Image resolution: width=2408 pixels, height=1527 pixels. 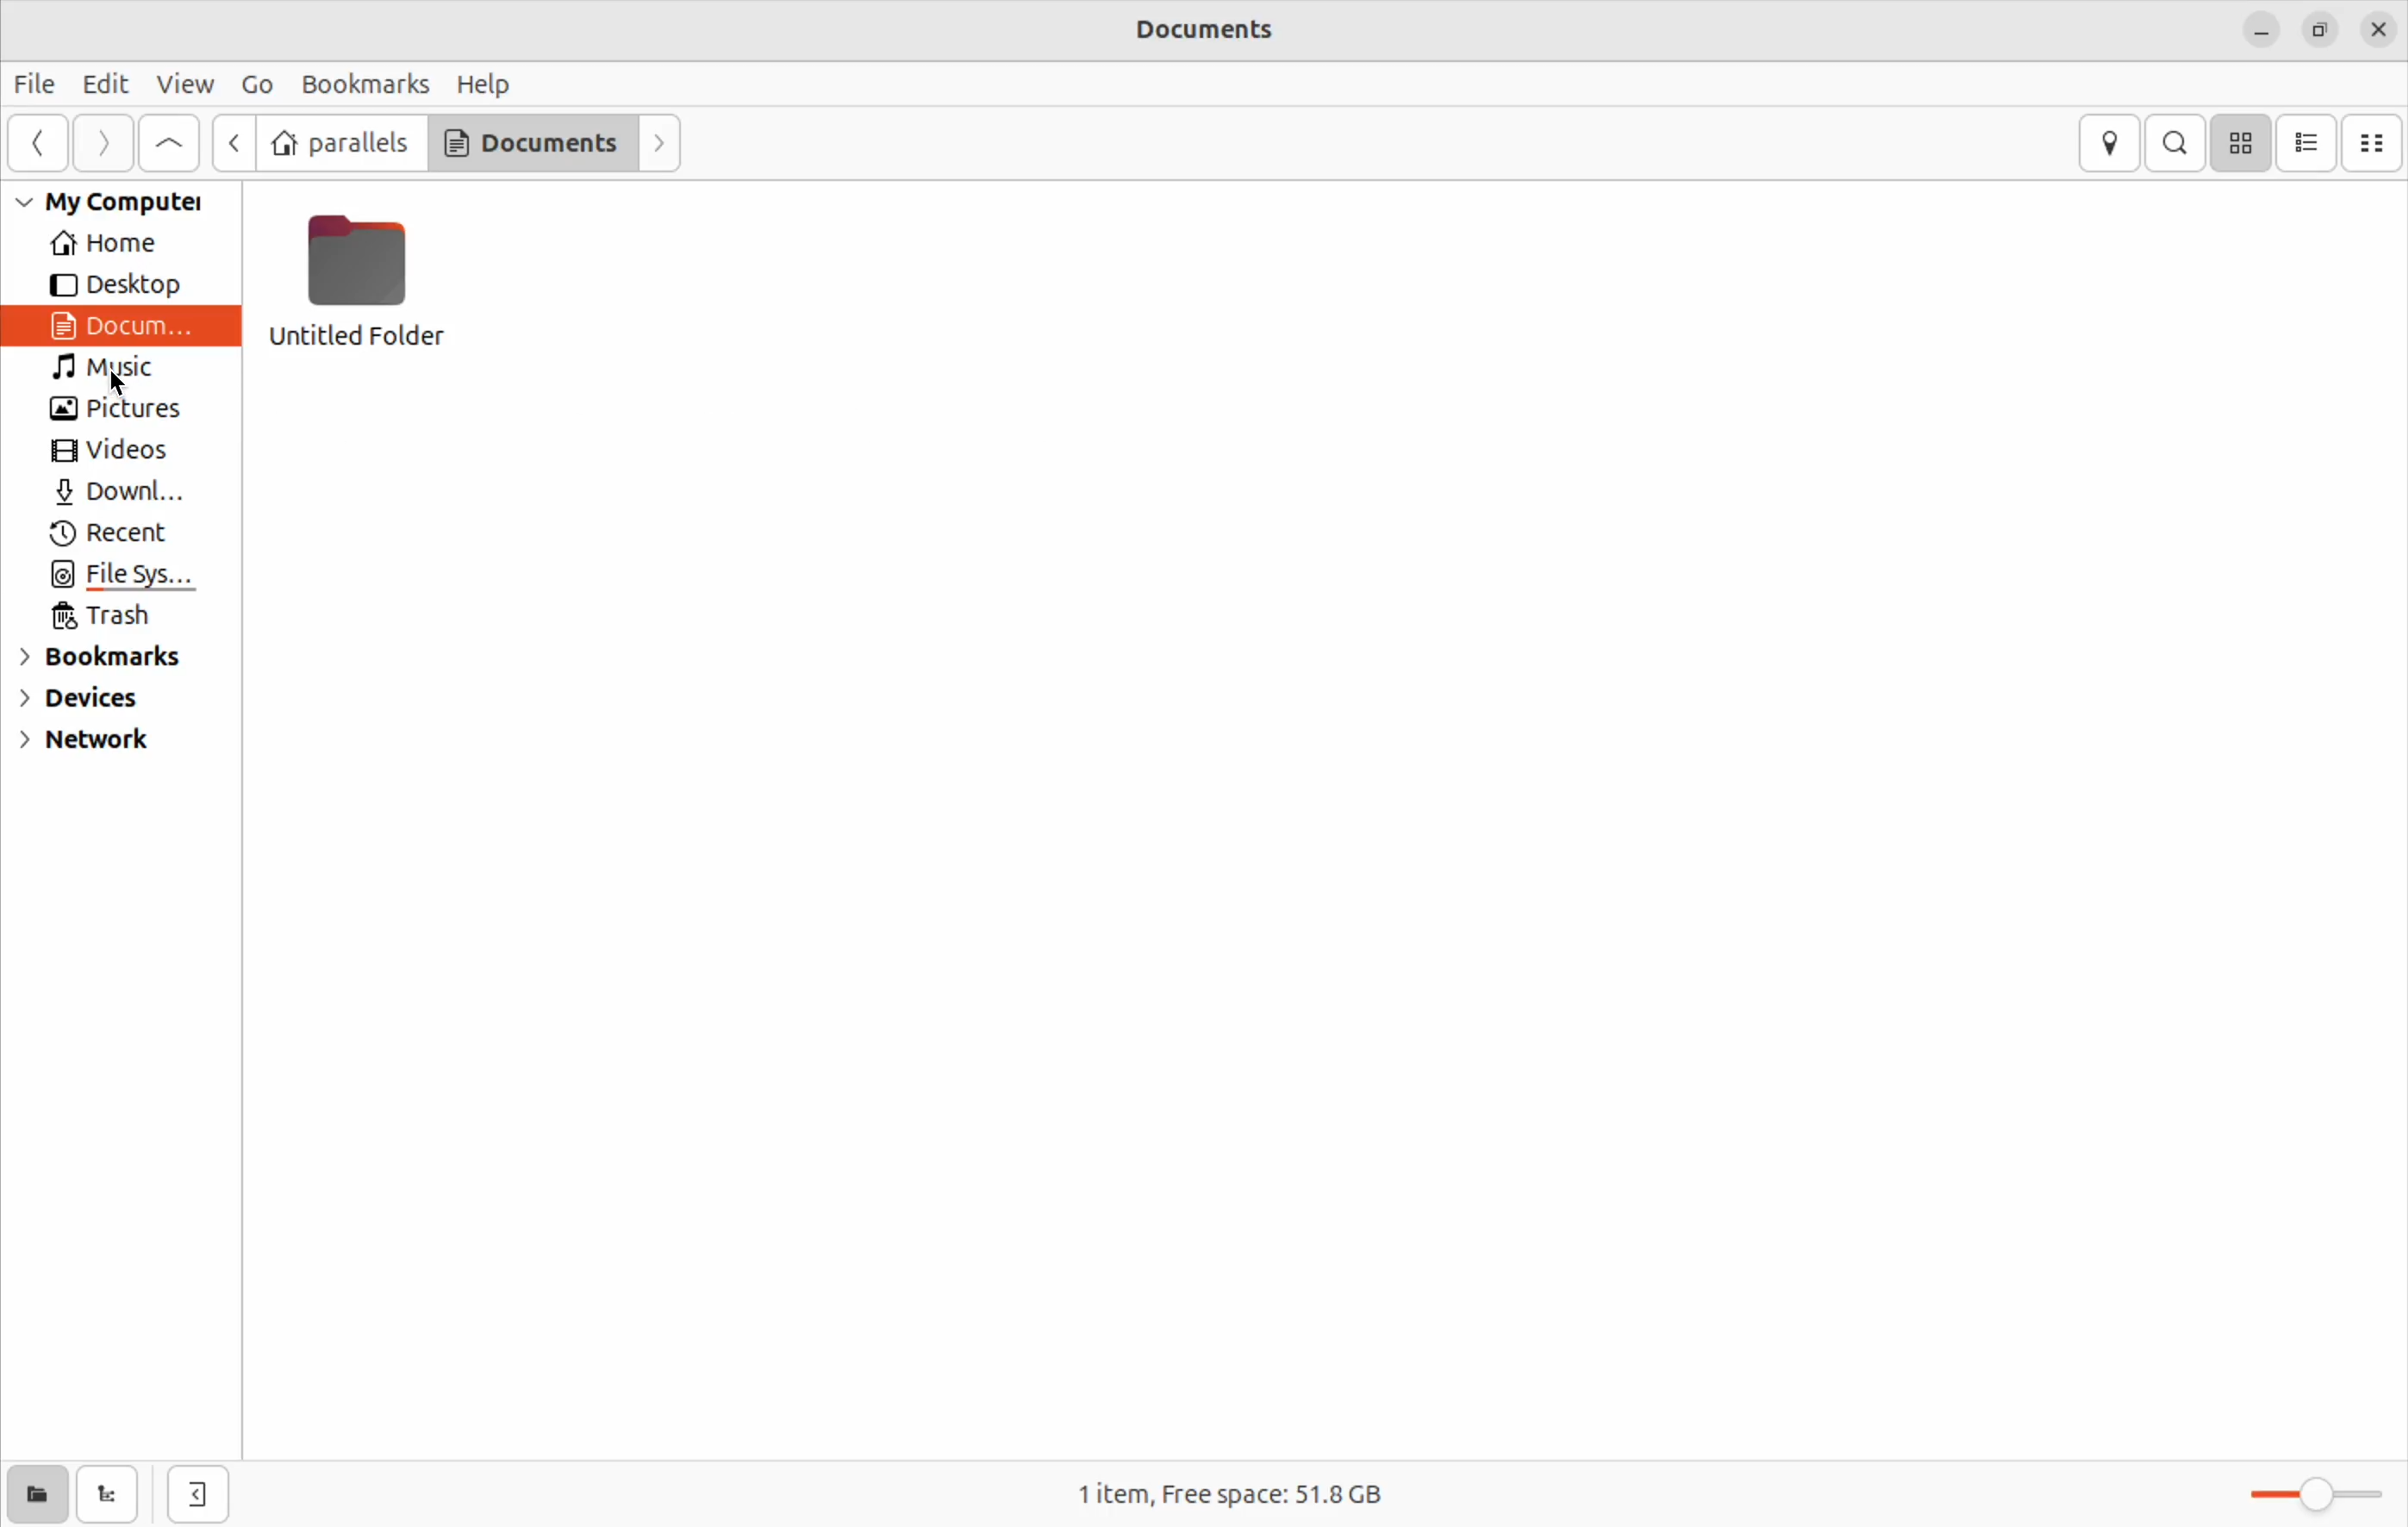 I want to click on close, so click(x=2379, y=29).